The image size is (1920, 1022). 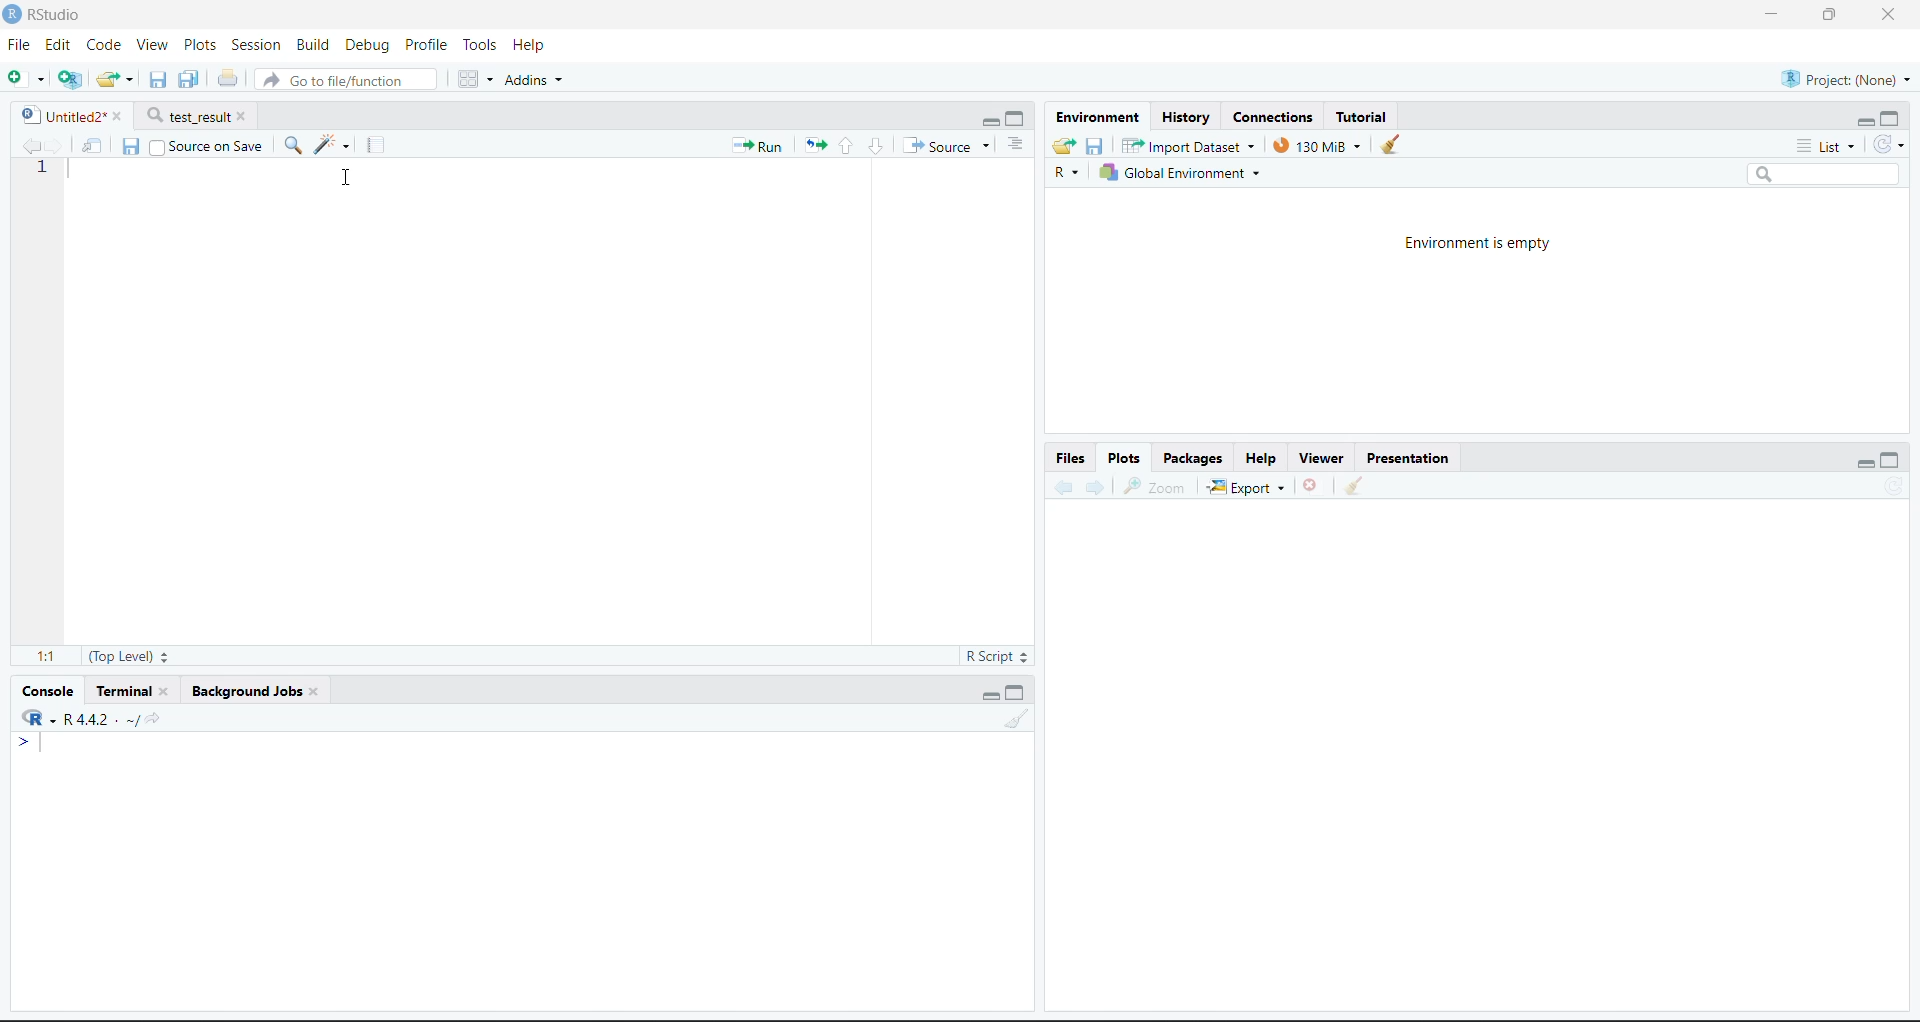 What do you see at coordinates (429, 43) in the screenshot?
I see `Profile` at bounding box center [429, 43].